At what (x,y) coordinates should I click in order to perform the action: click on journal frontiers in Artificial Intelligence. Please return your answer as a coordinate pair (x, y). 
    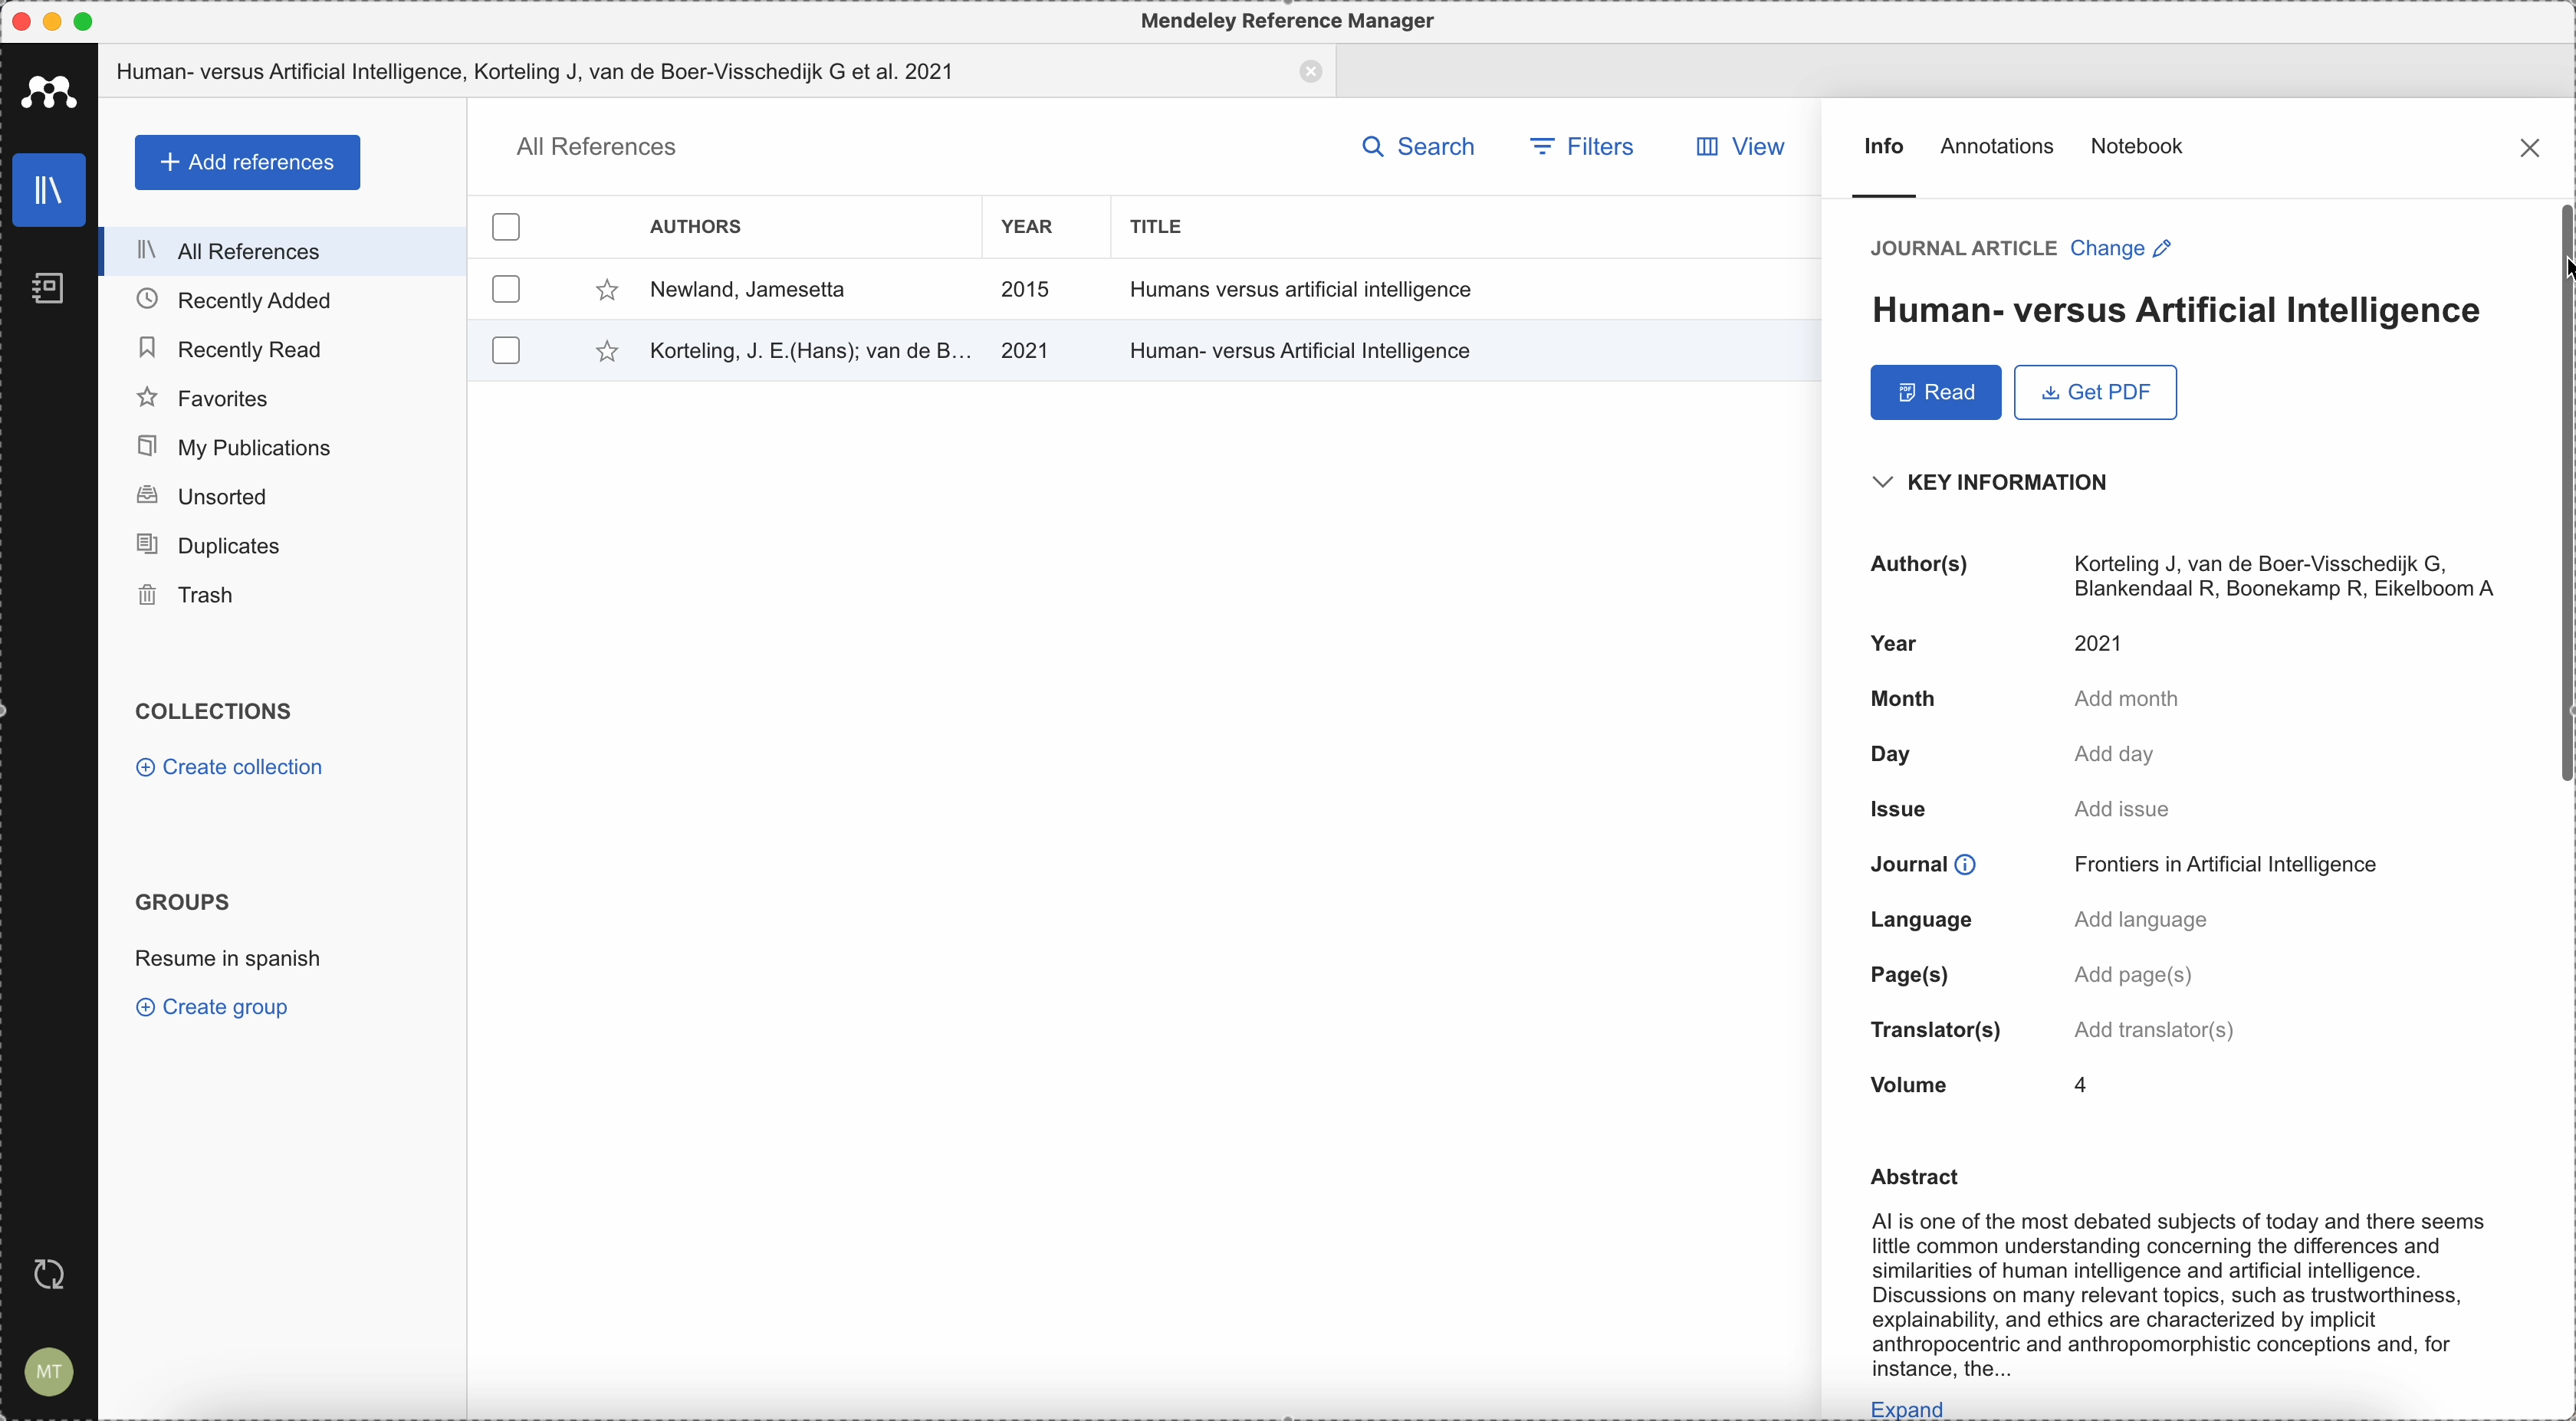
    Looking at the image, I should click on (2135, 863).